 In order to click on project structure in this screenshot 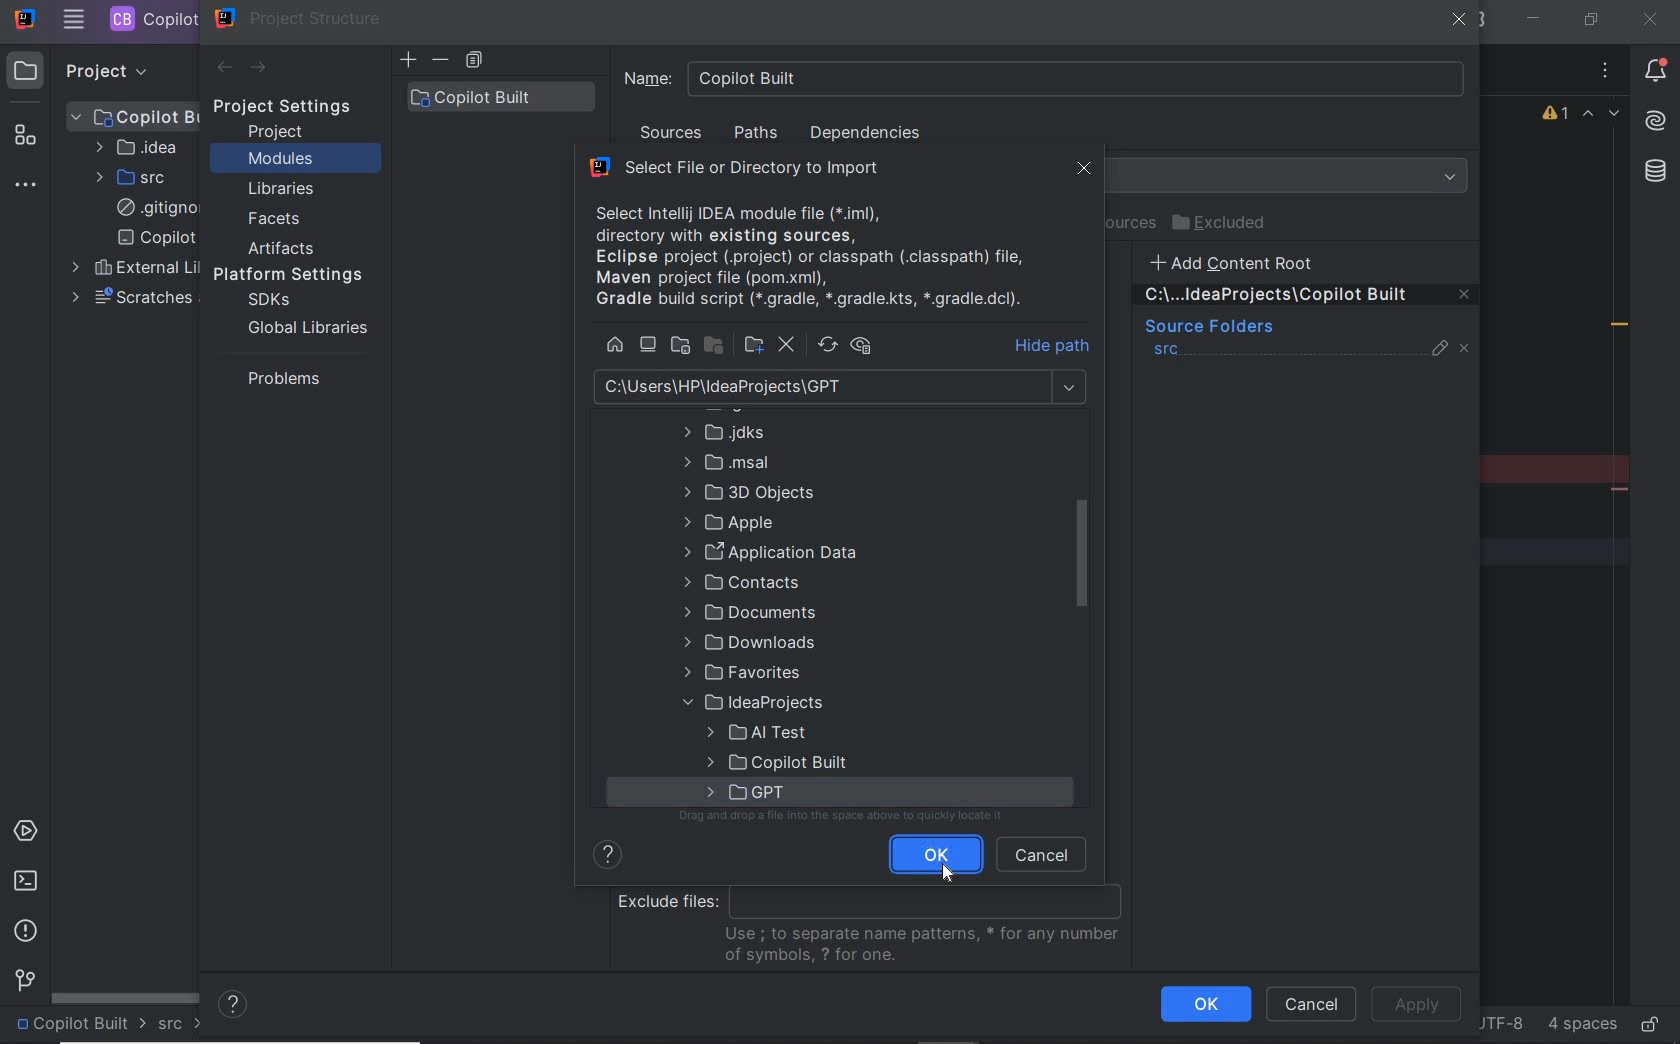, I will do `click(299, 18)`.